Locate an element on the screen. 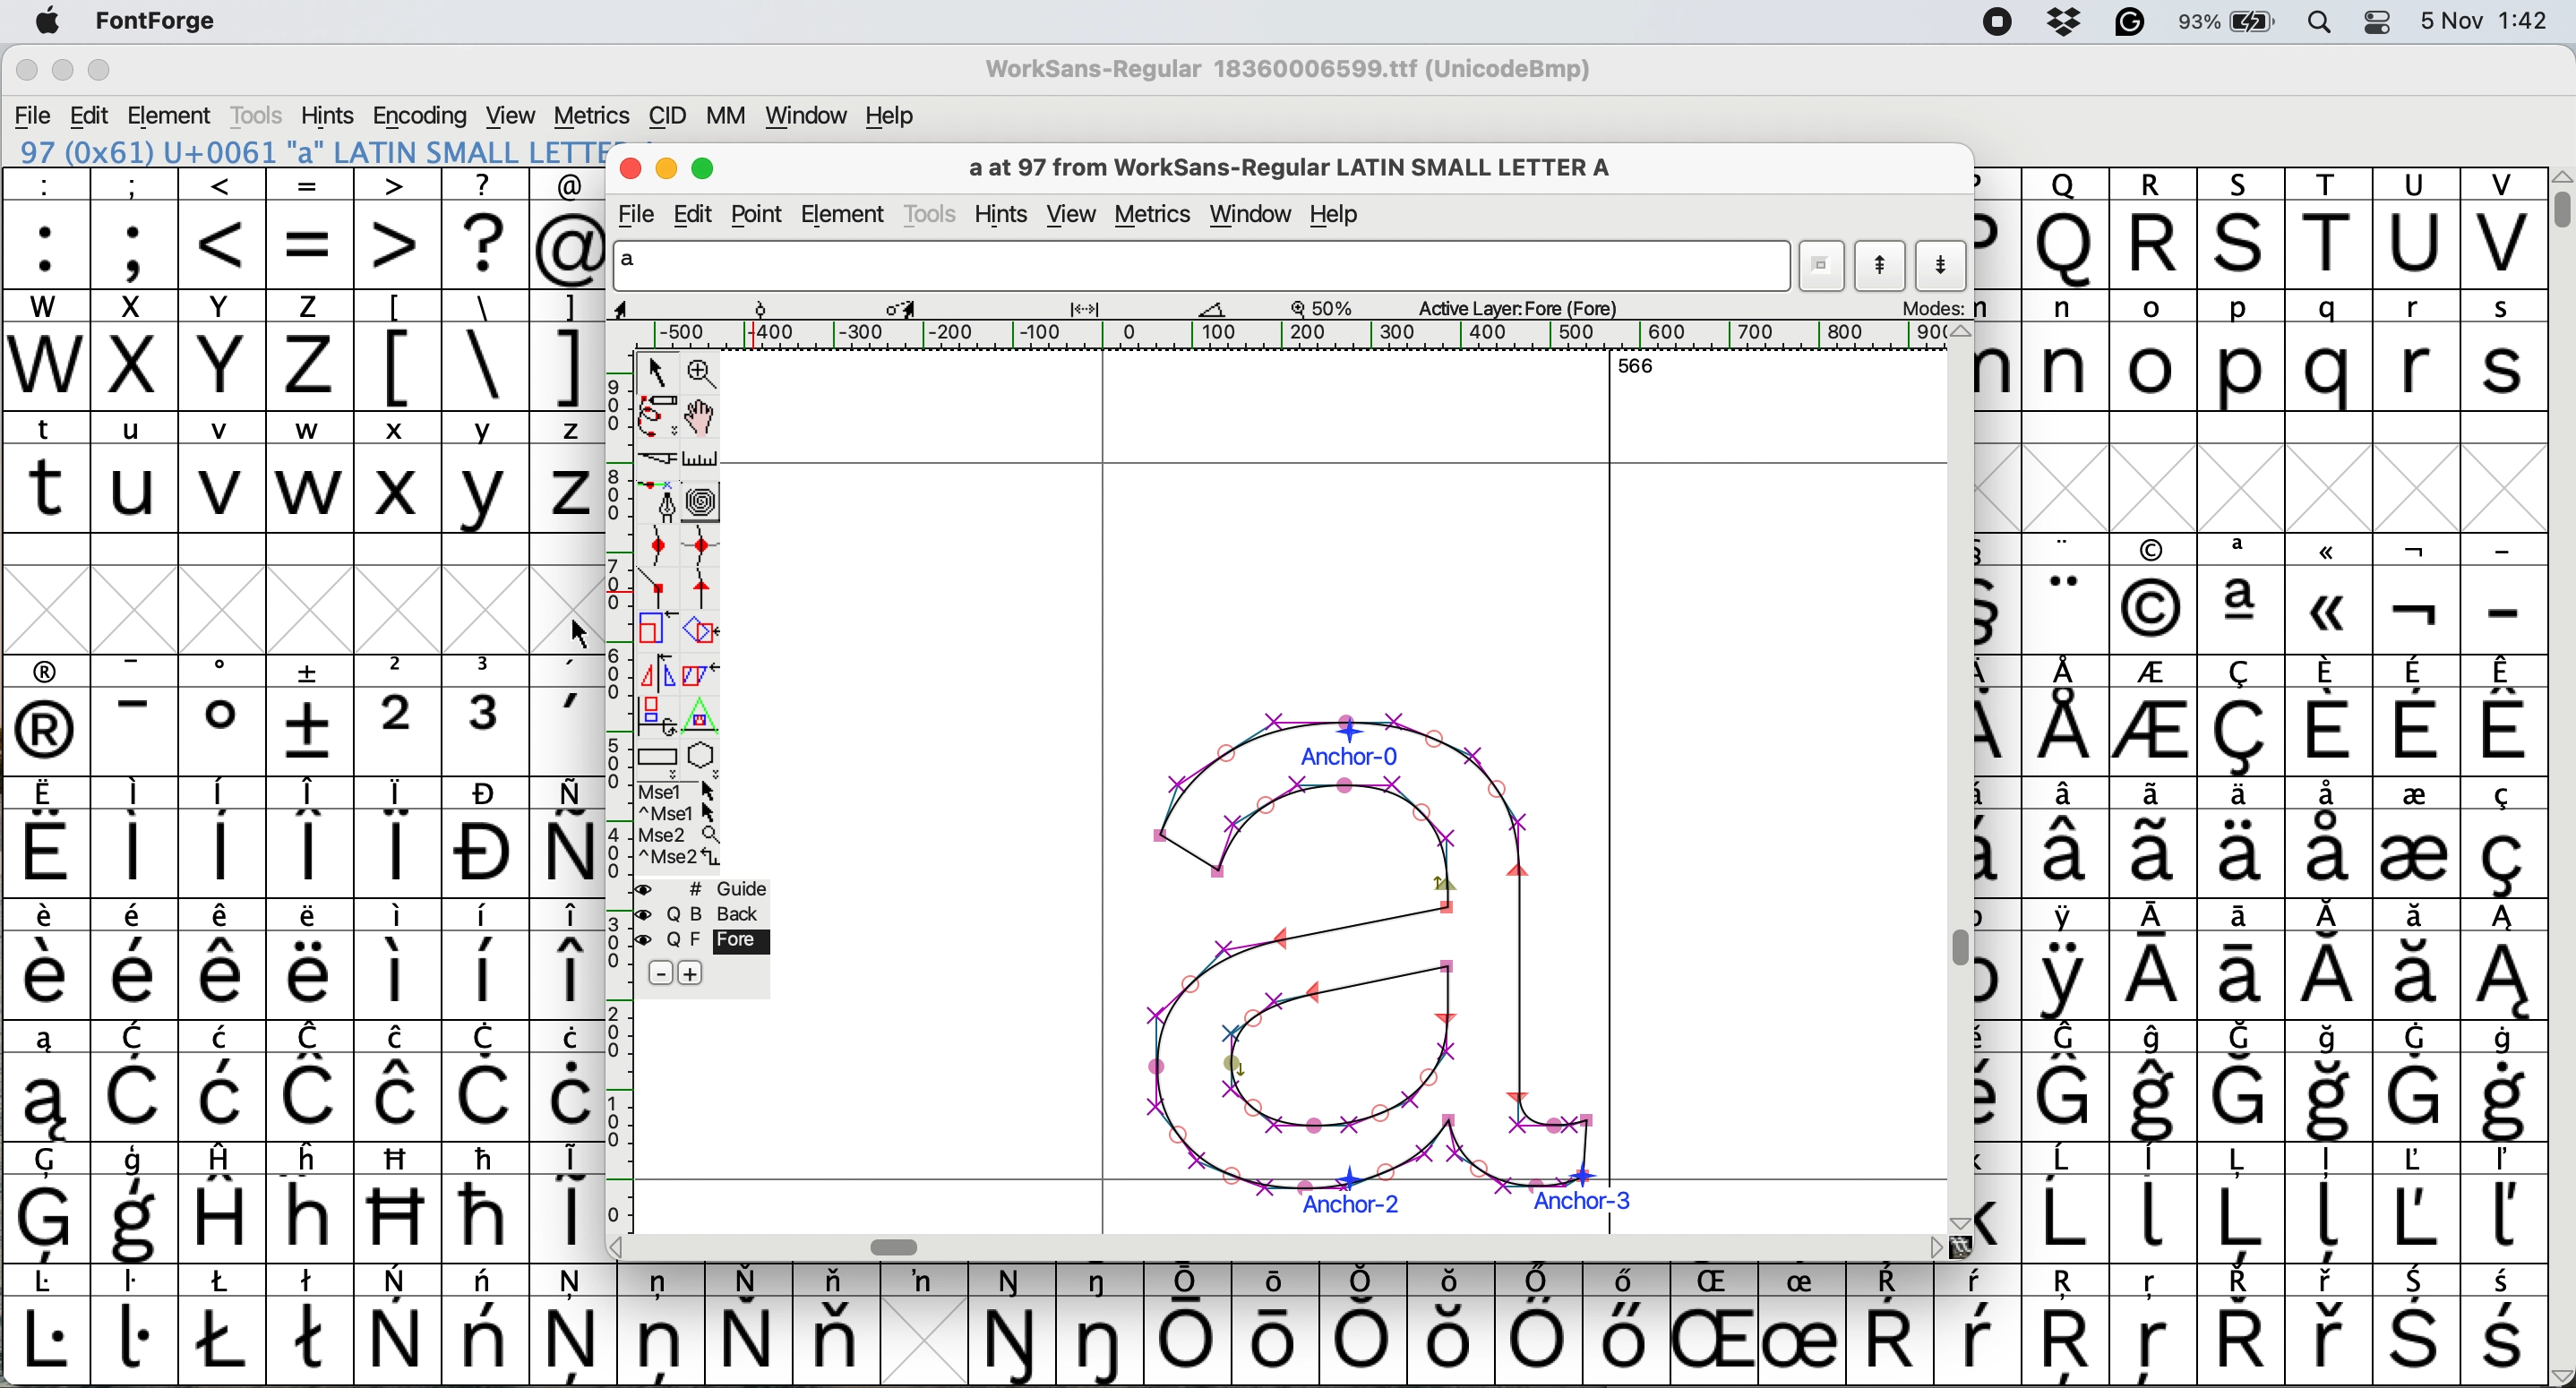 This screenshot has width=2576, height=1388. symbol is located at coordinates (1622, 1323).